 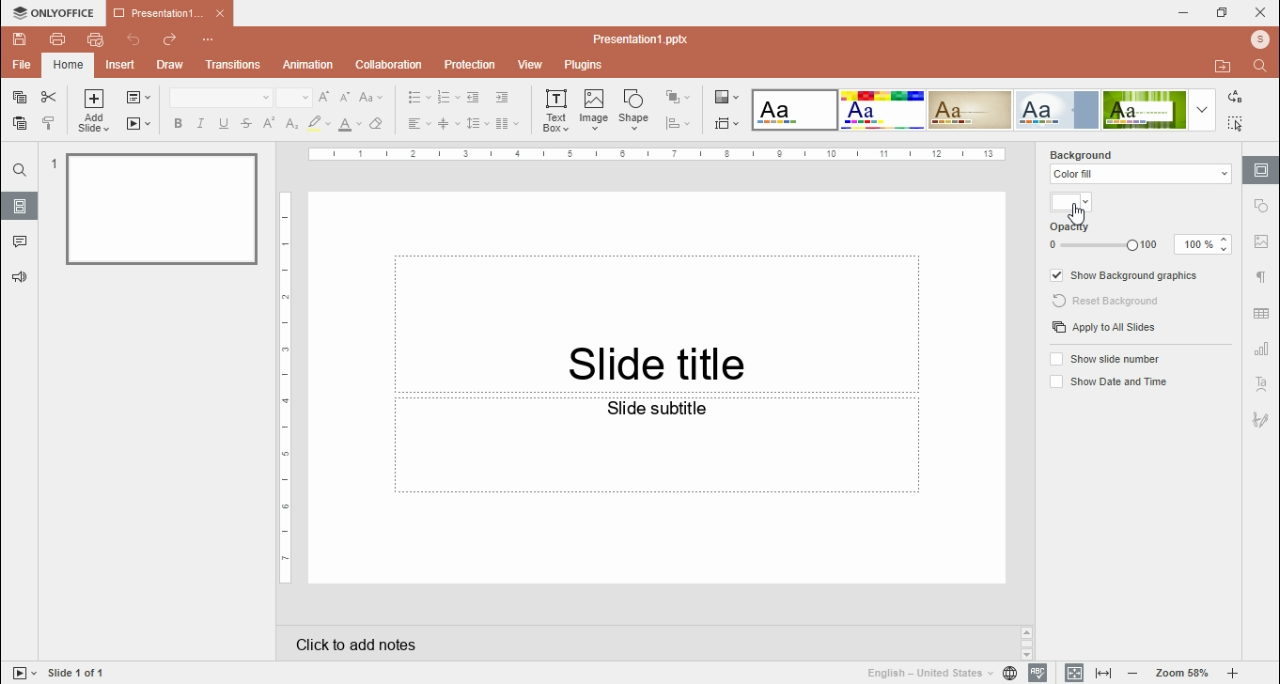 What do you see at coordinates (270, 123) in the screenshot?
I see `superscript` at bounding box center [270, 123].